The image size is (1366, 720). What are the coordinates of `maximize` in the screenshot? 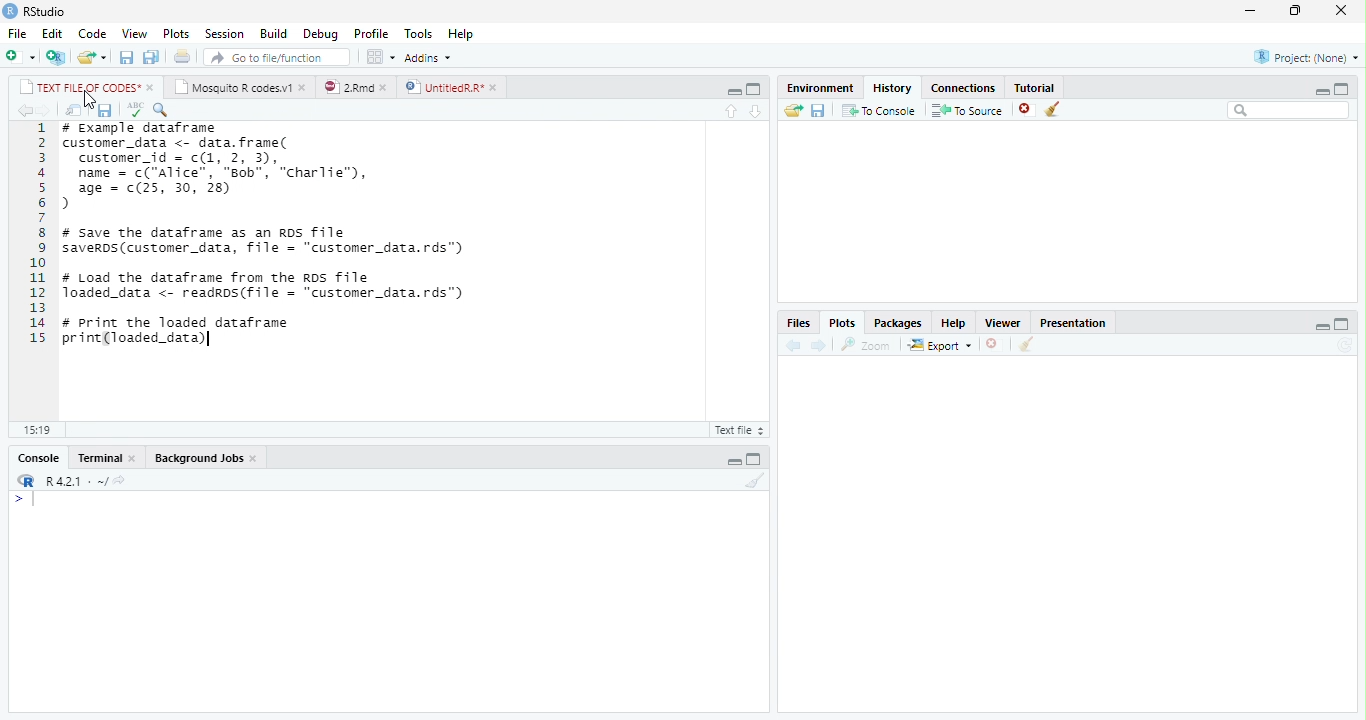 It's located at (754, 459).